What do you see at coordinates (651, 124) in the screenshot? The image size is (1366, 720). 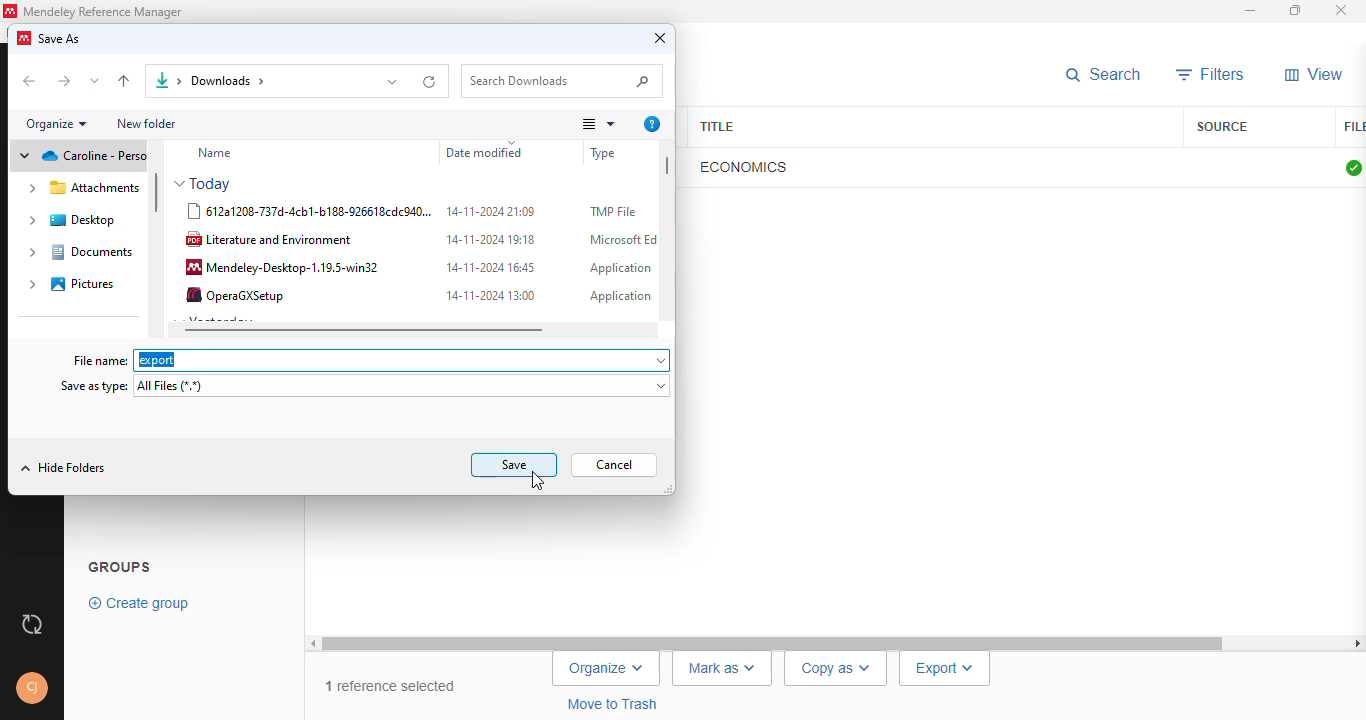 I see `get help` at bounding box center [651, 124].